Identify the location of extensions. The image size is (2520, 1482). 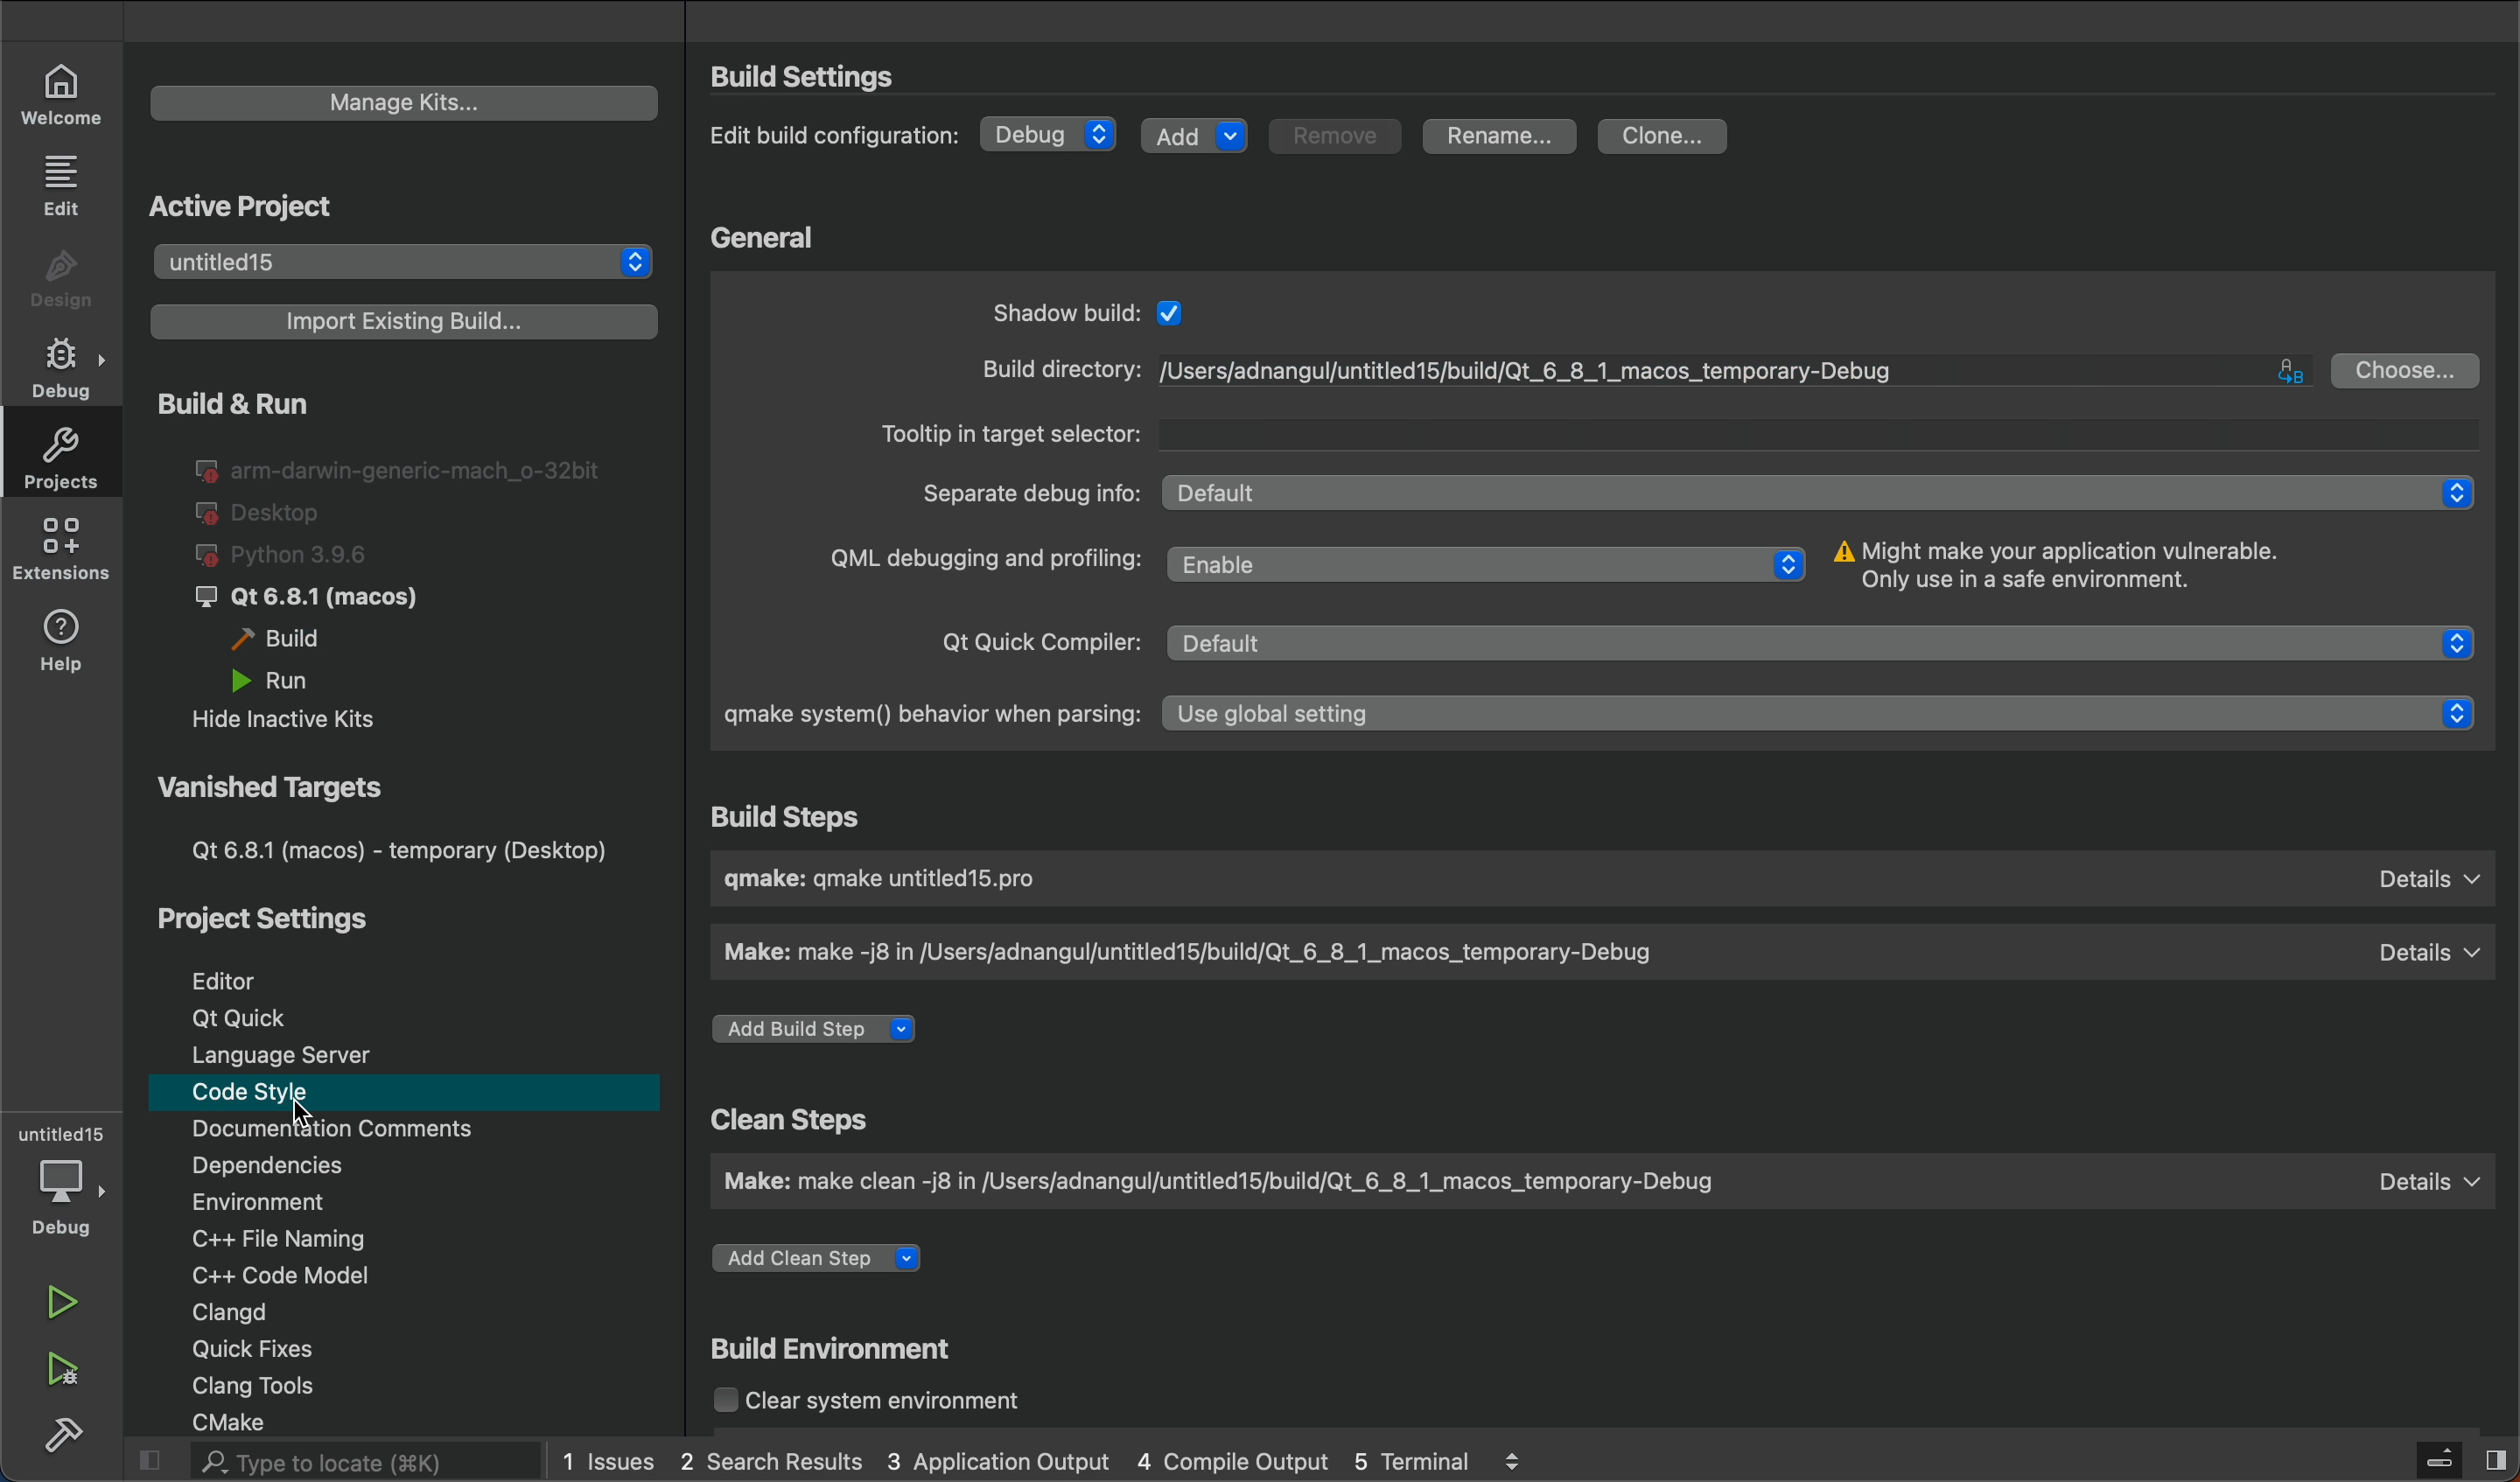
(57, 552).